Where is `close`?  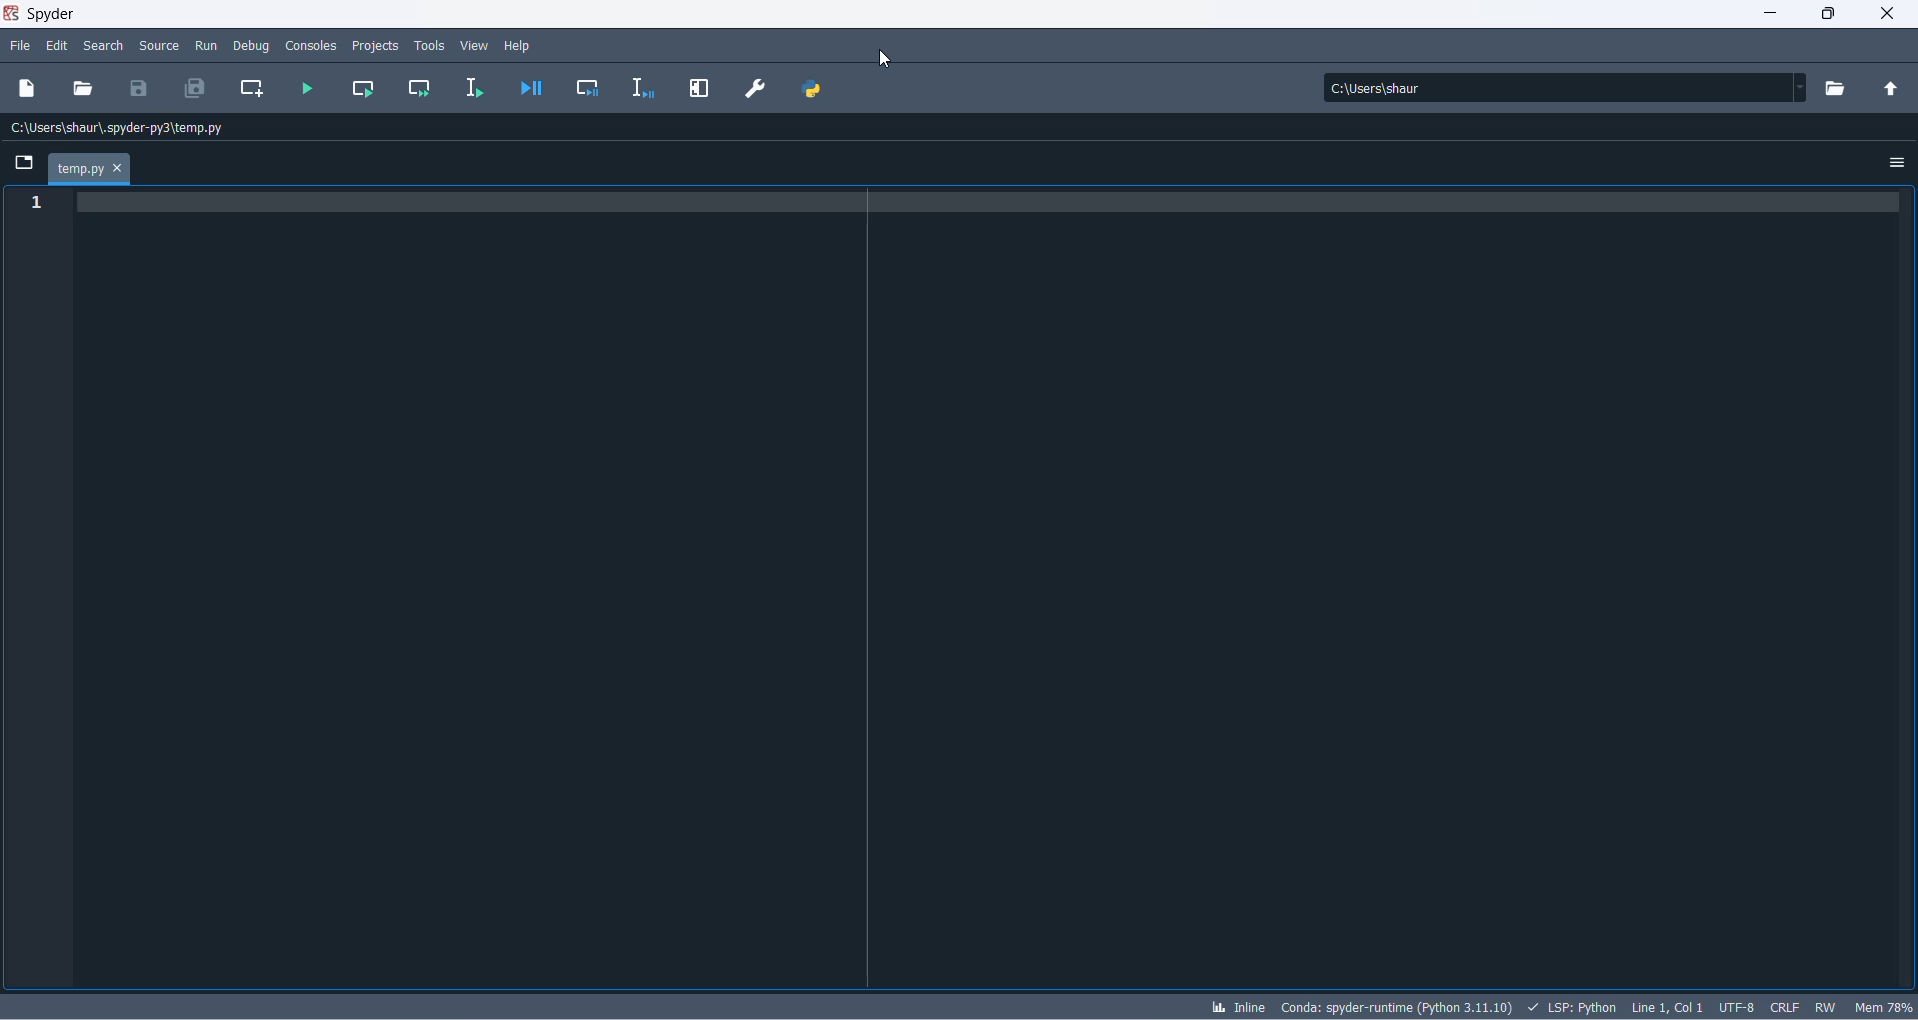 close is located at coordinates (1895, 18).